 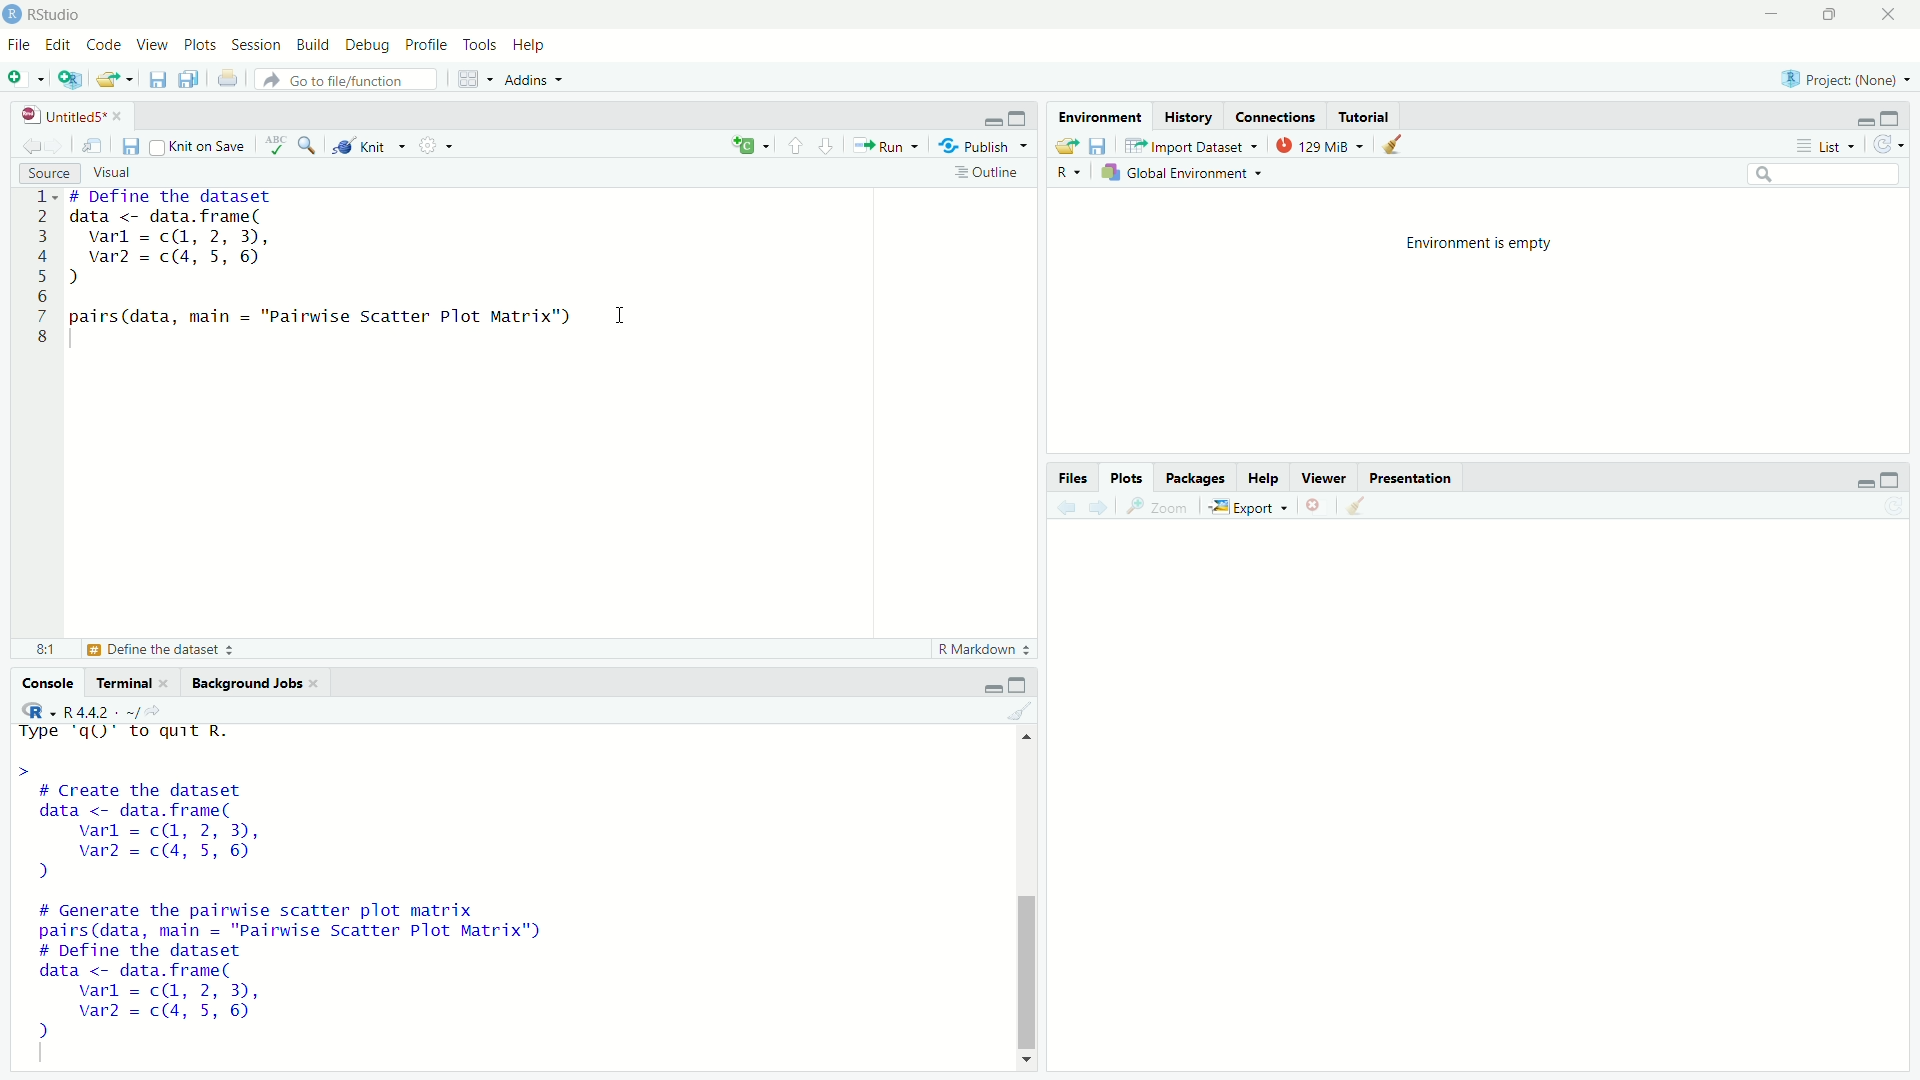 I want to click on 129kib used by R session (Source: Windows System), so click(x=1321, y=143).